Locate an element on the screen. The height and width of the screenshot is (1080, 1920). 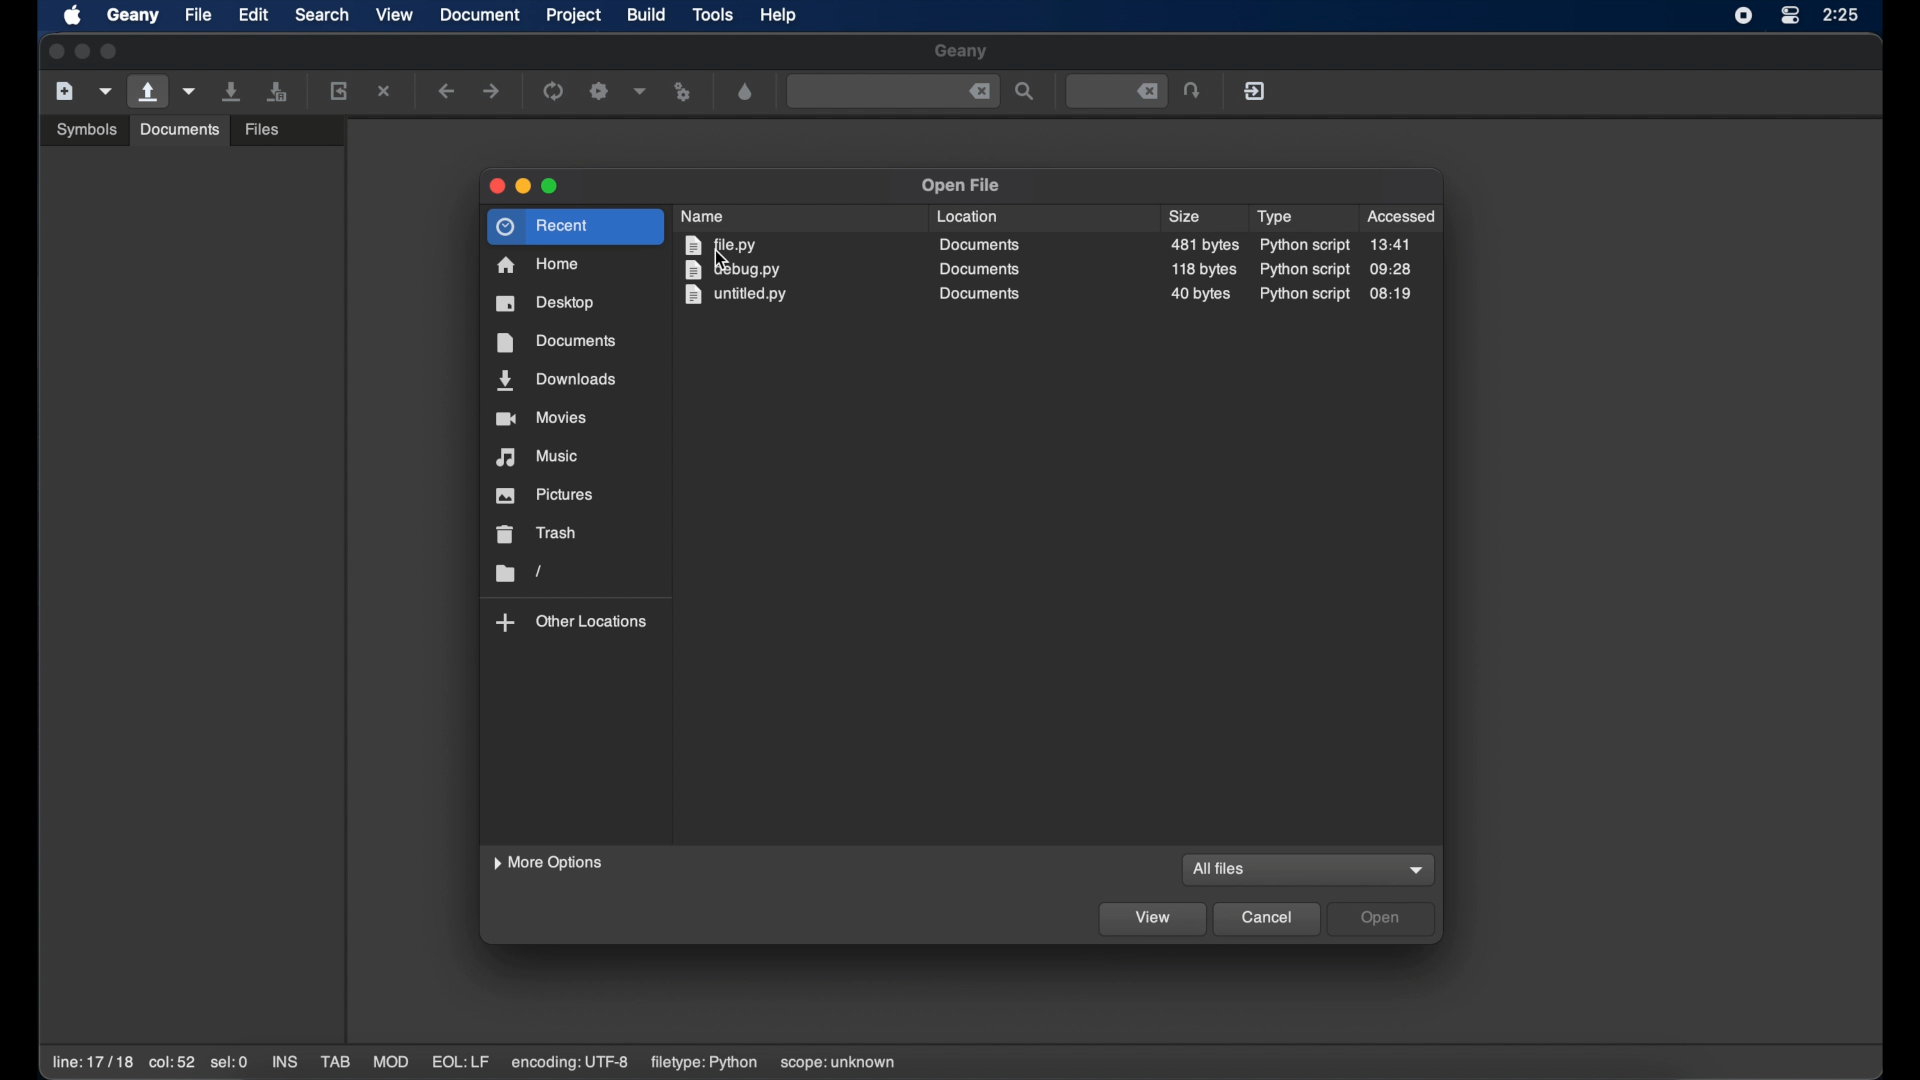
eql:lf is located at coordinates (462, 1062).